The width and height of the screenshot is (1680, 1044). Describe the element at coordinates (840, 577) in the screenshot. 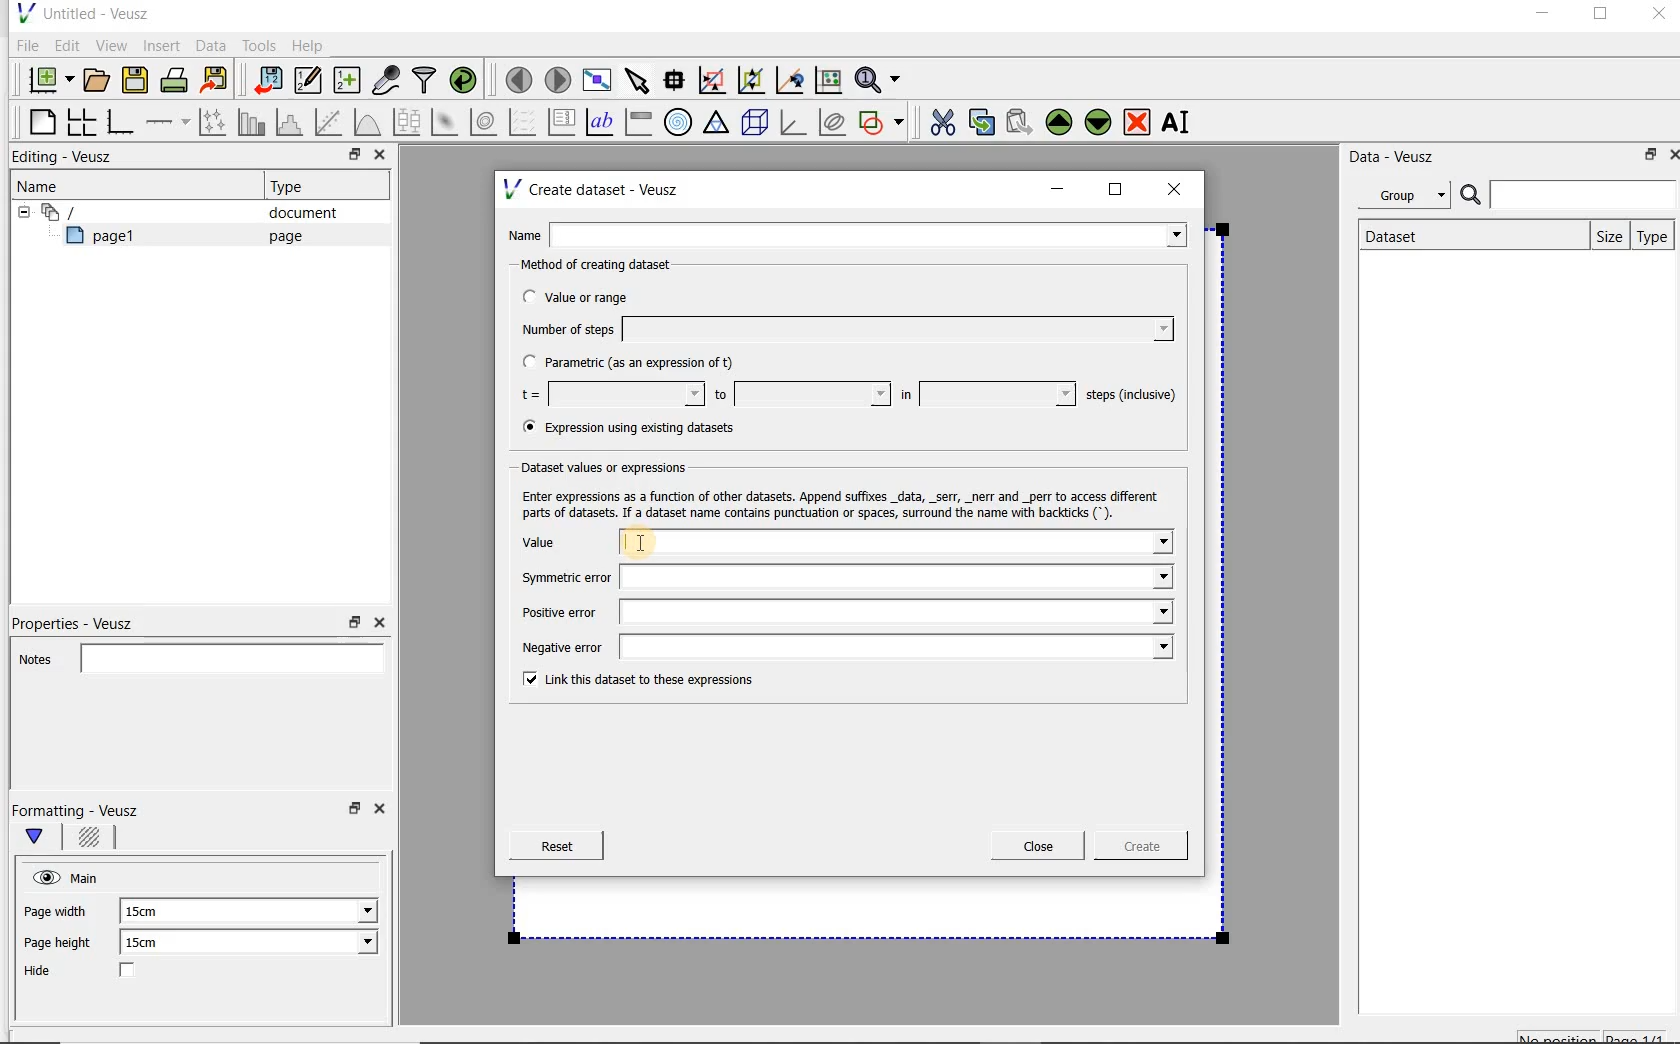

I see `Symmetric error` at that location.